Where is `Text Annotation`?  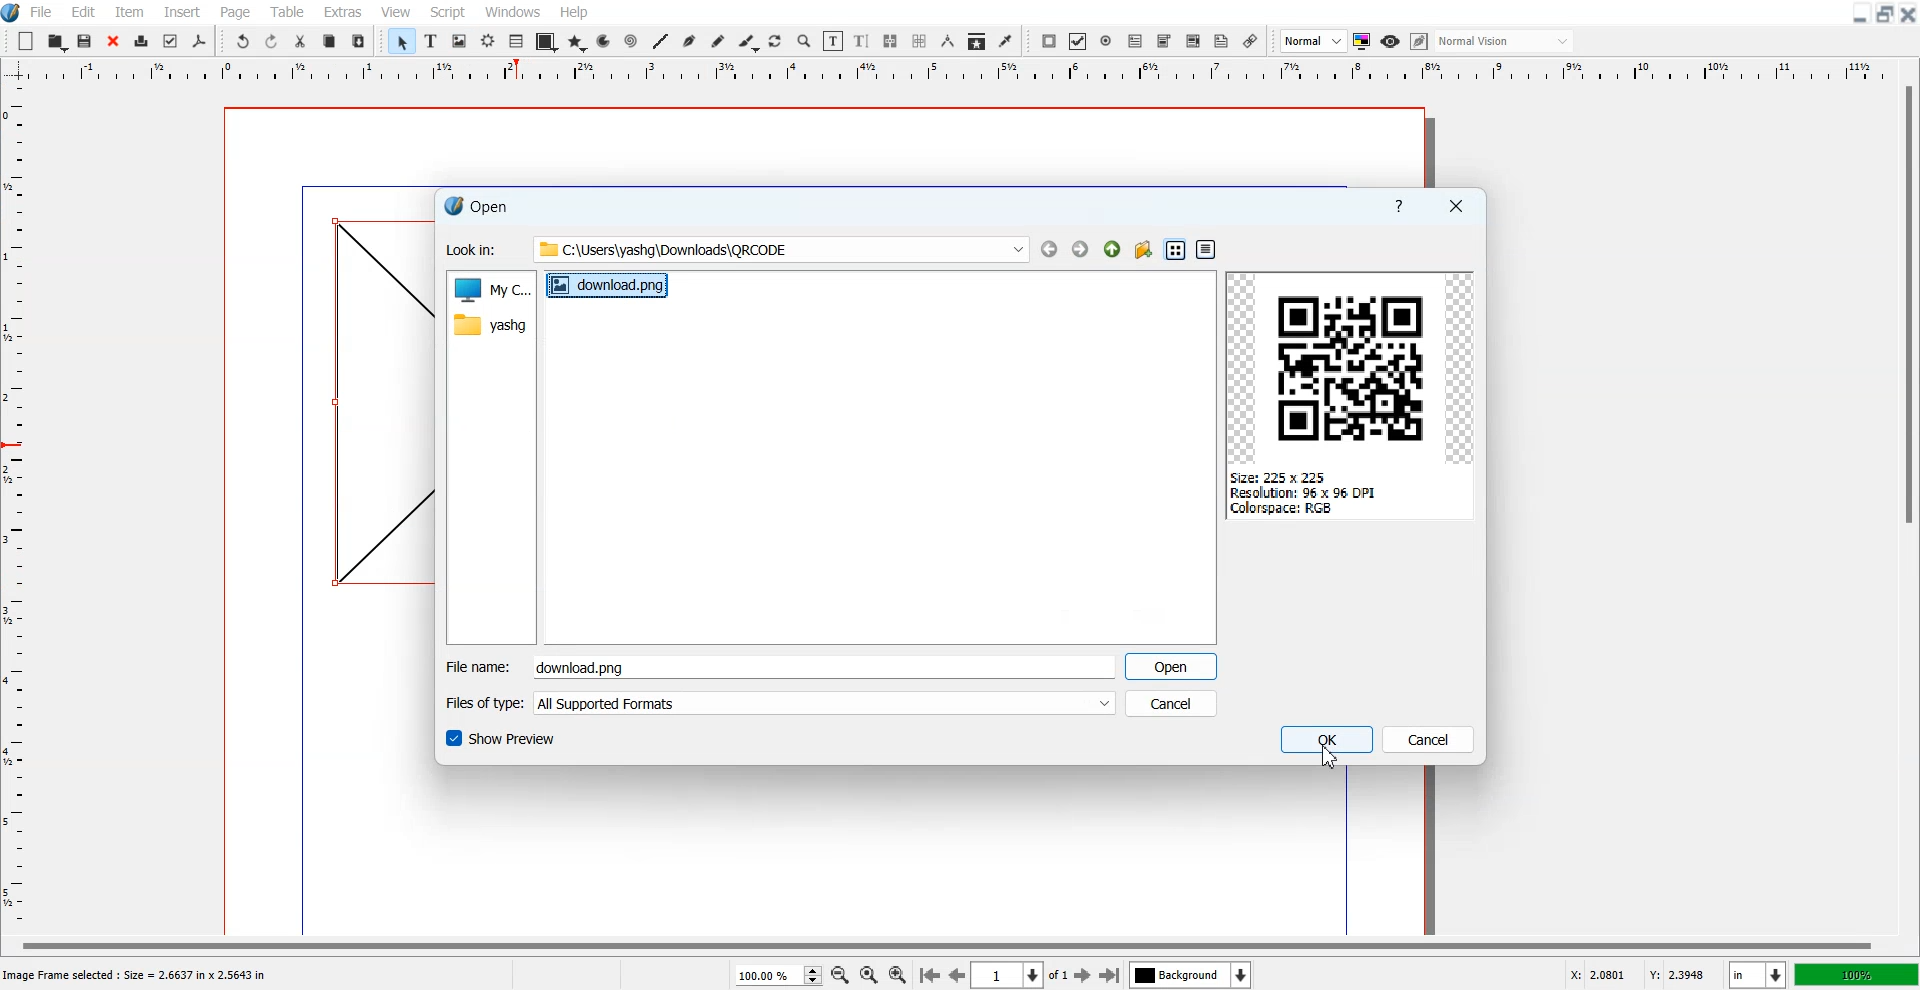
Text Annotation is located at coordinates (1222, 42).